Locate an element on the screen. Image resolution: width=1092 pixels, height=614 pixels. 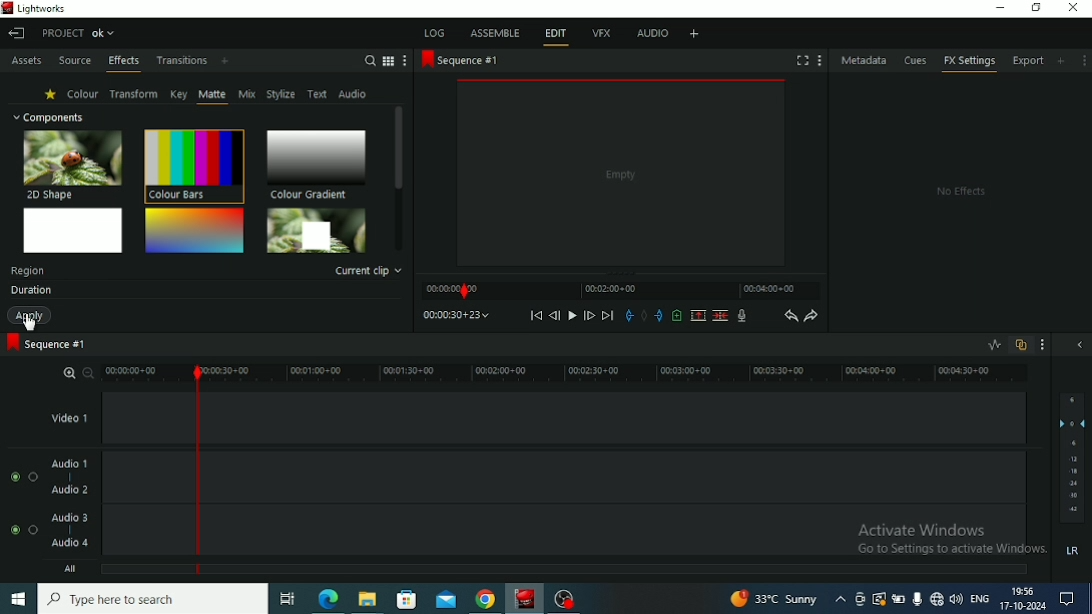
File Explorer is located at coordinates (369, 599).